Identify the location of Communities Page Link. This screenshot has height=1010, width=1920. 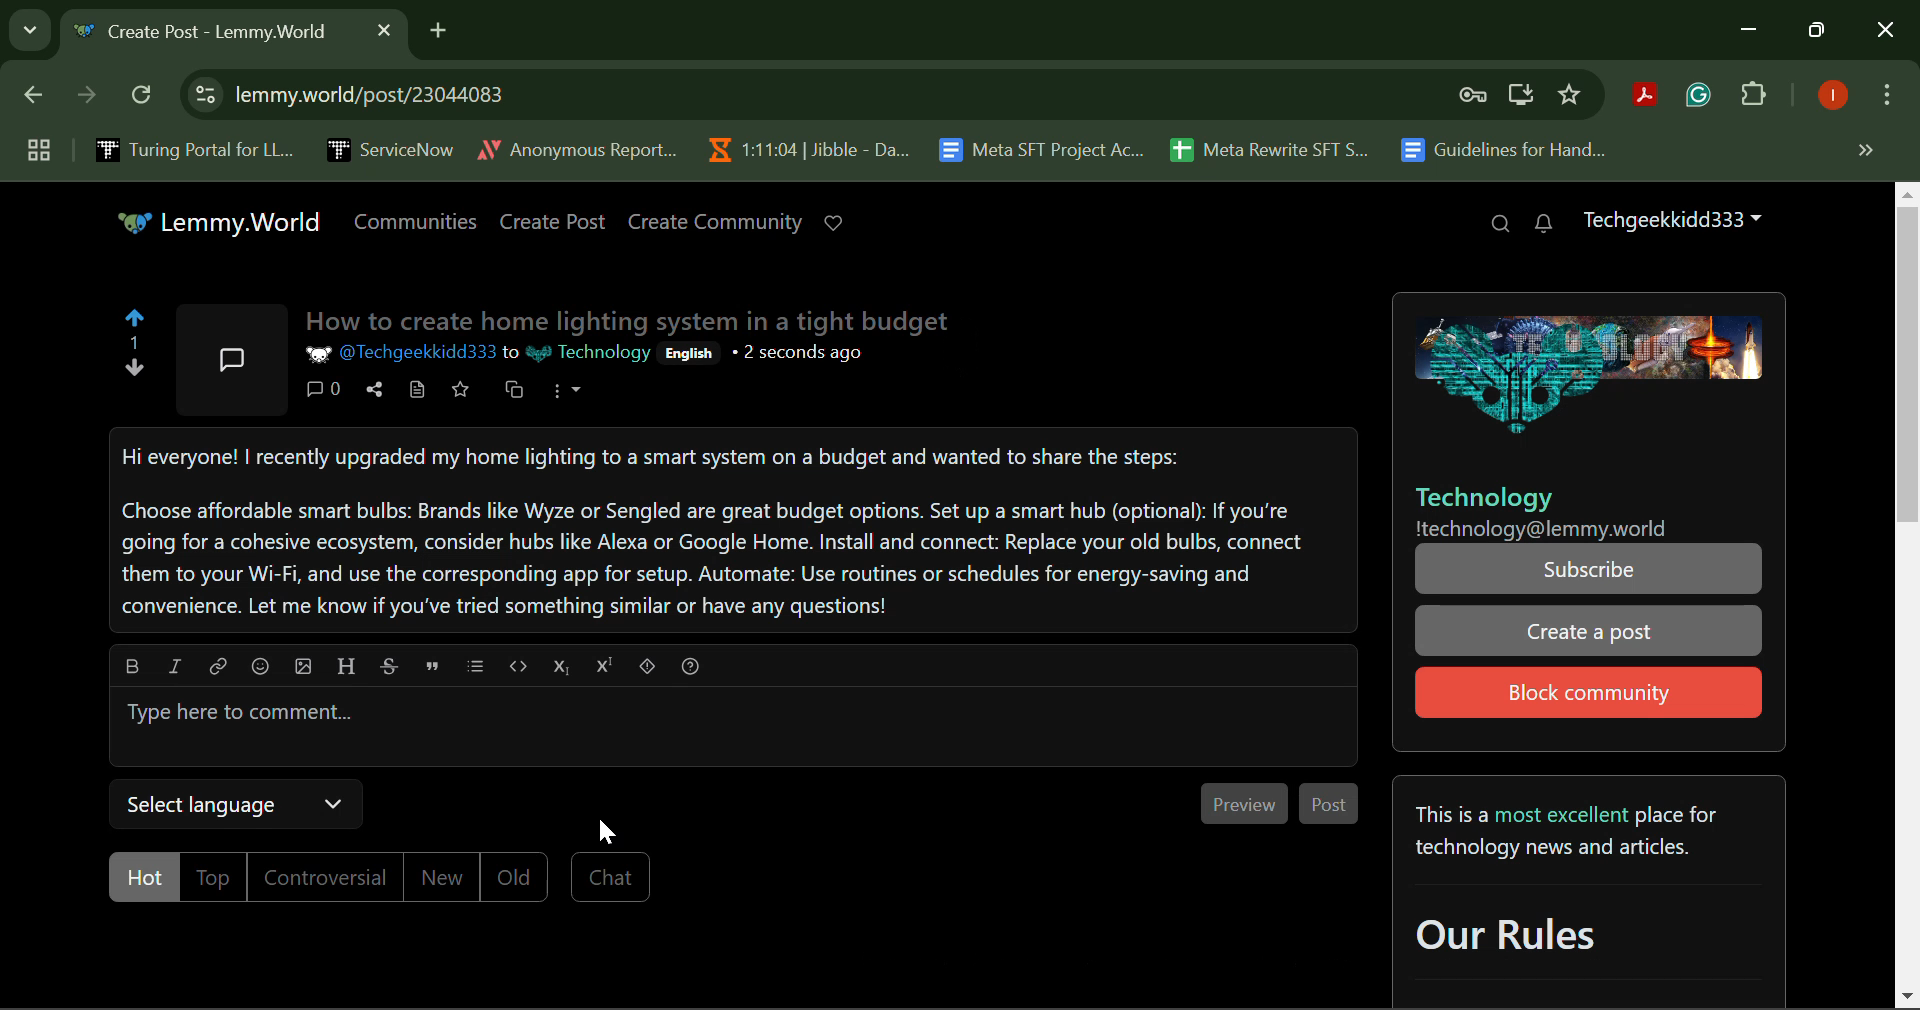
(415, 223).